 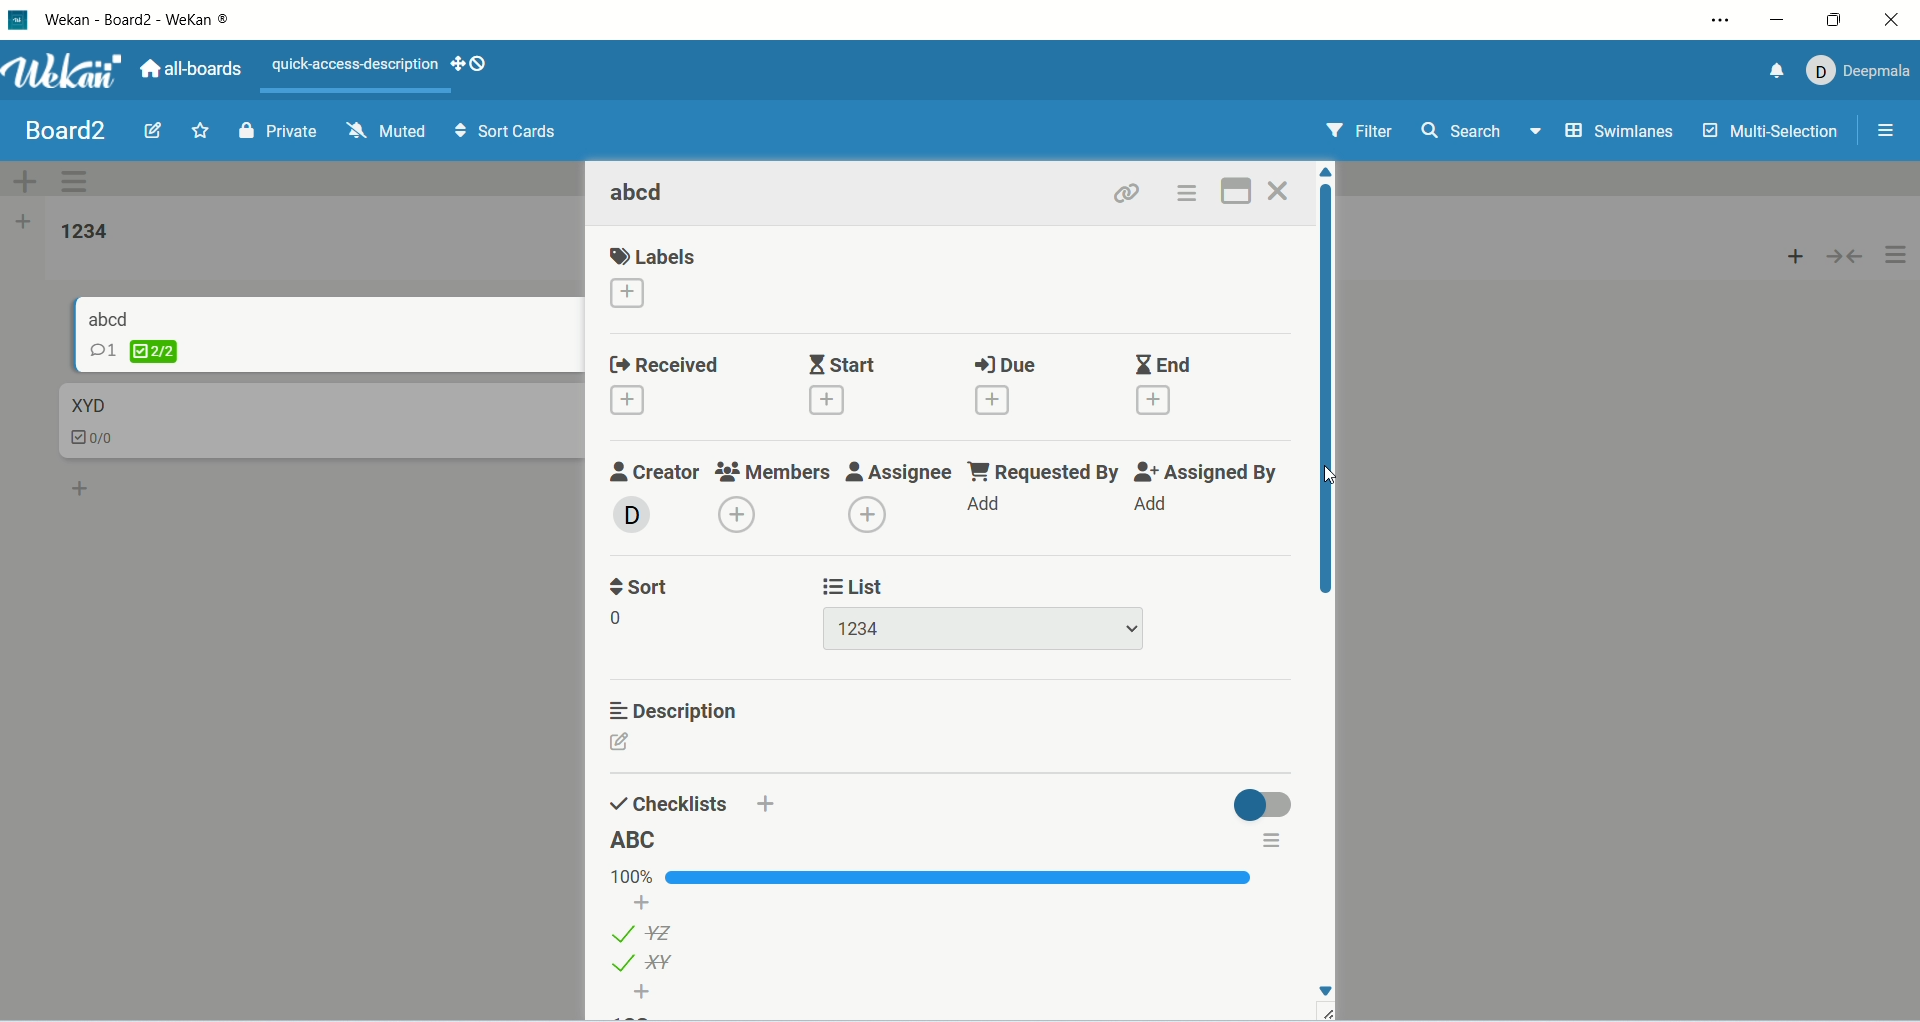 What do you see at coordinates (1163, 364) in the screenshot?
I see `end` at bounding box center [1163, 364].